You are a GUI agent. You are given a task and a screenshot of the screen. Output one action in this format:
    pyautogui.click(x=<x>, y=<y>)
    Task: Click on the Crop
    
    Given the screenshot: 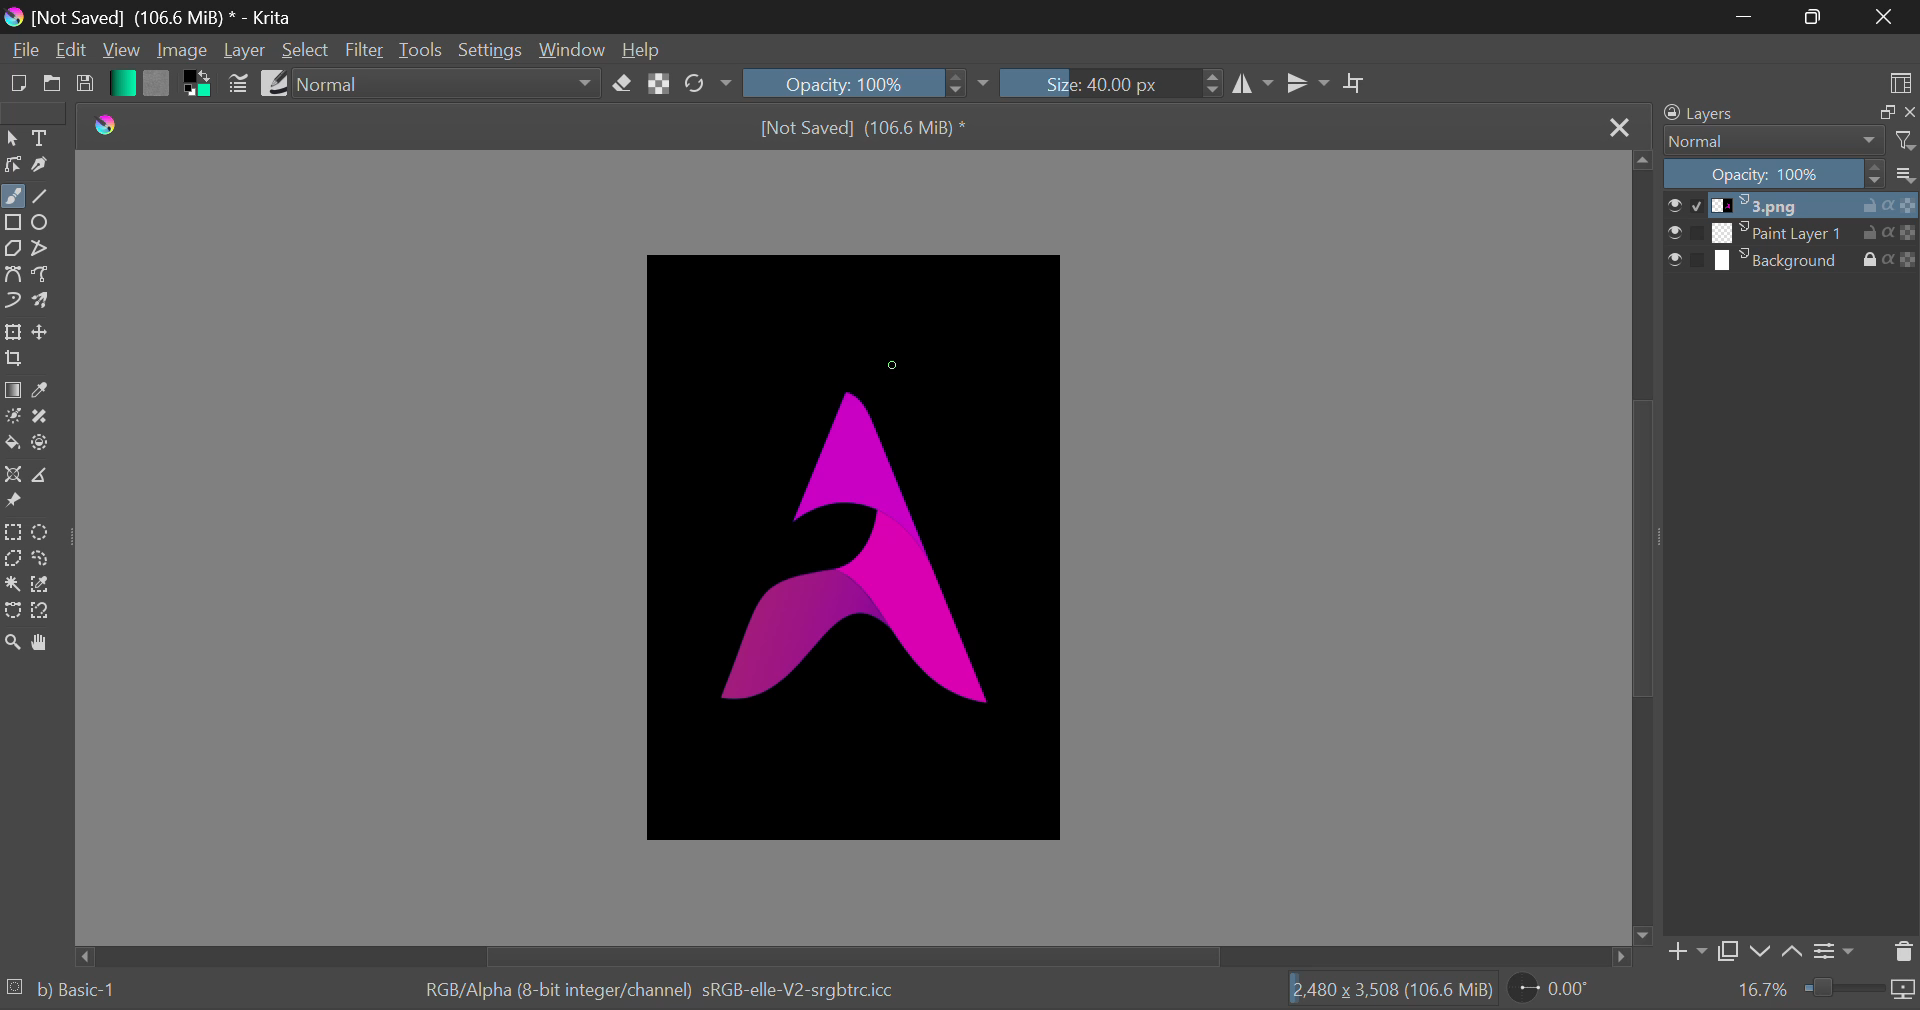 What is the action you would take?
    pyautogui.click(x=16, y=360)
    